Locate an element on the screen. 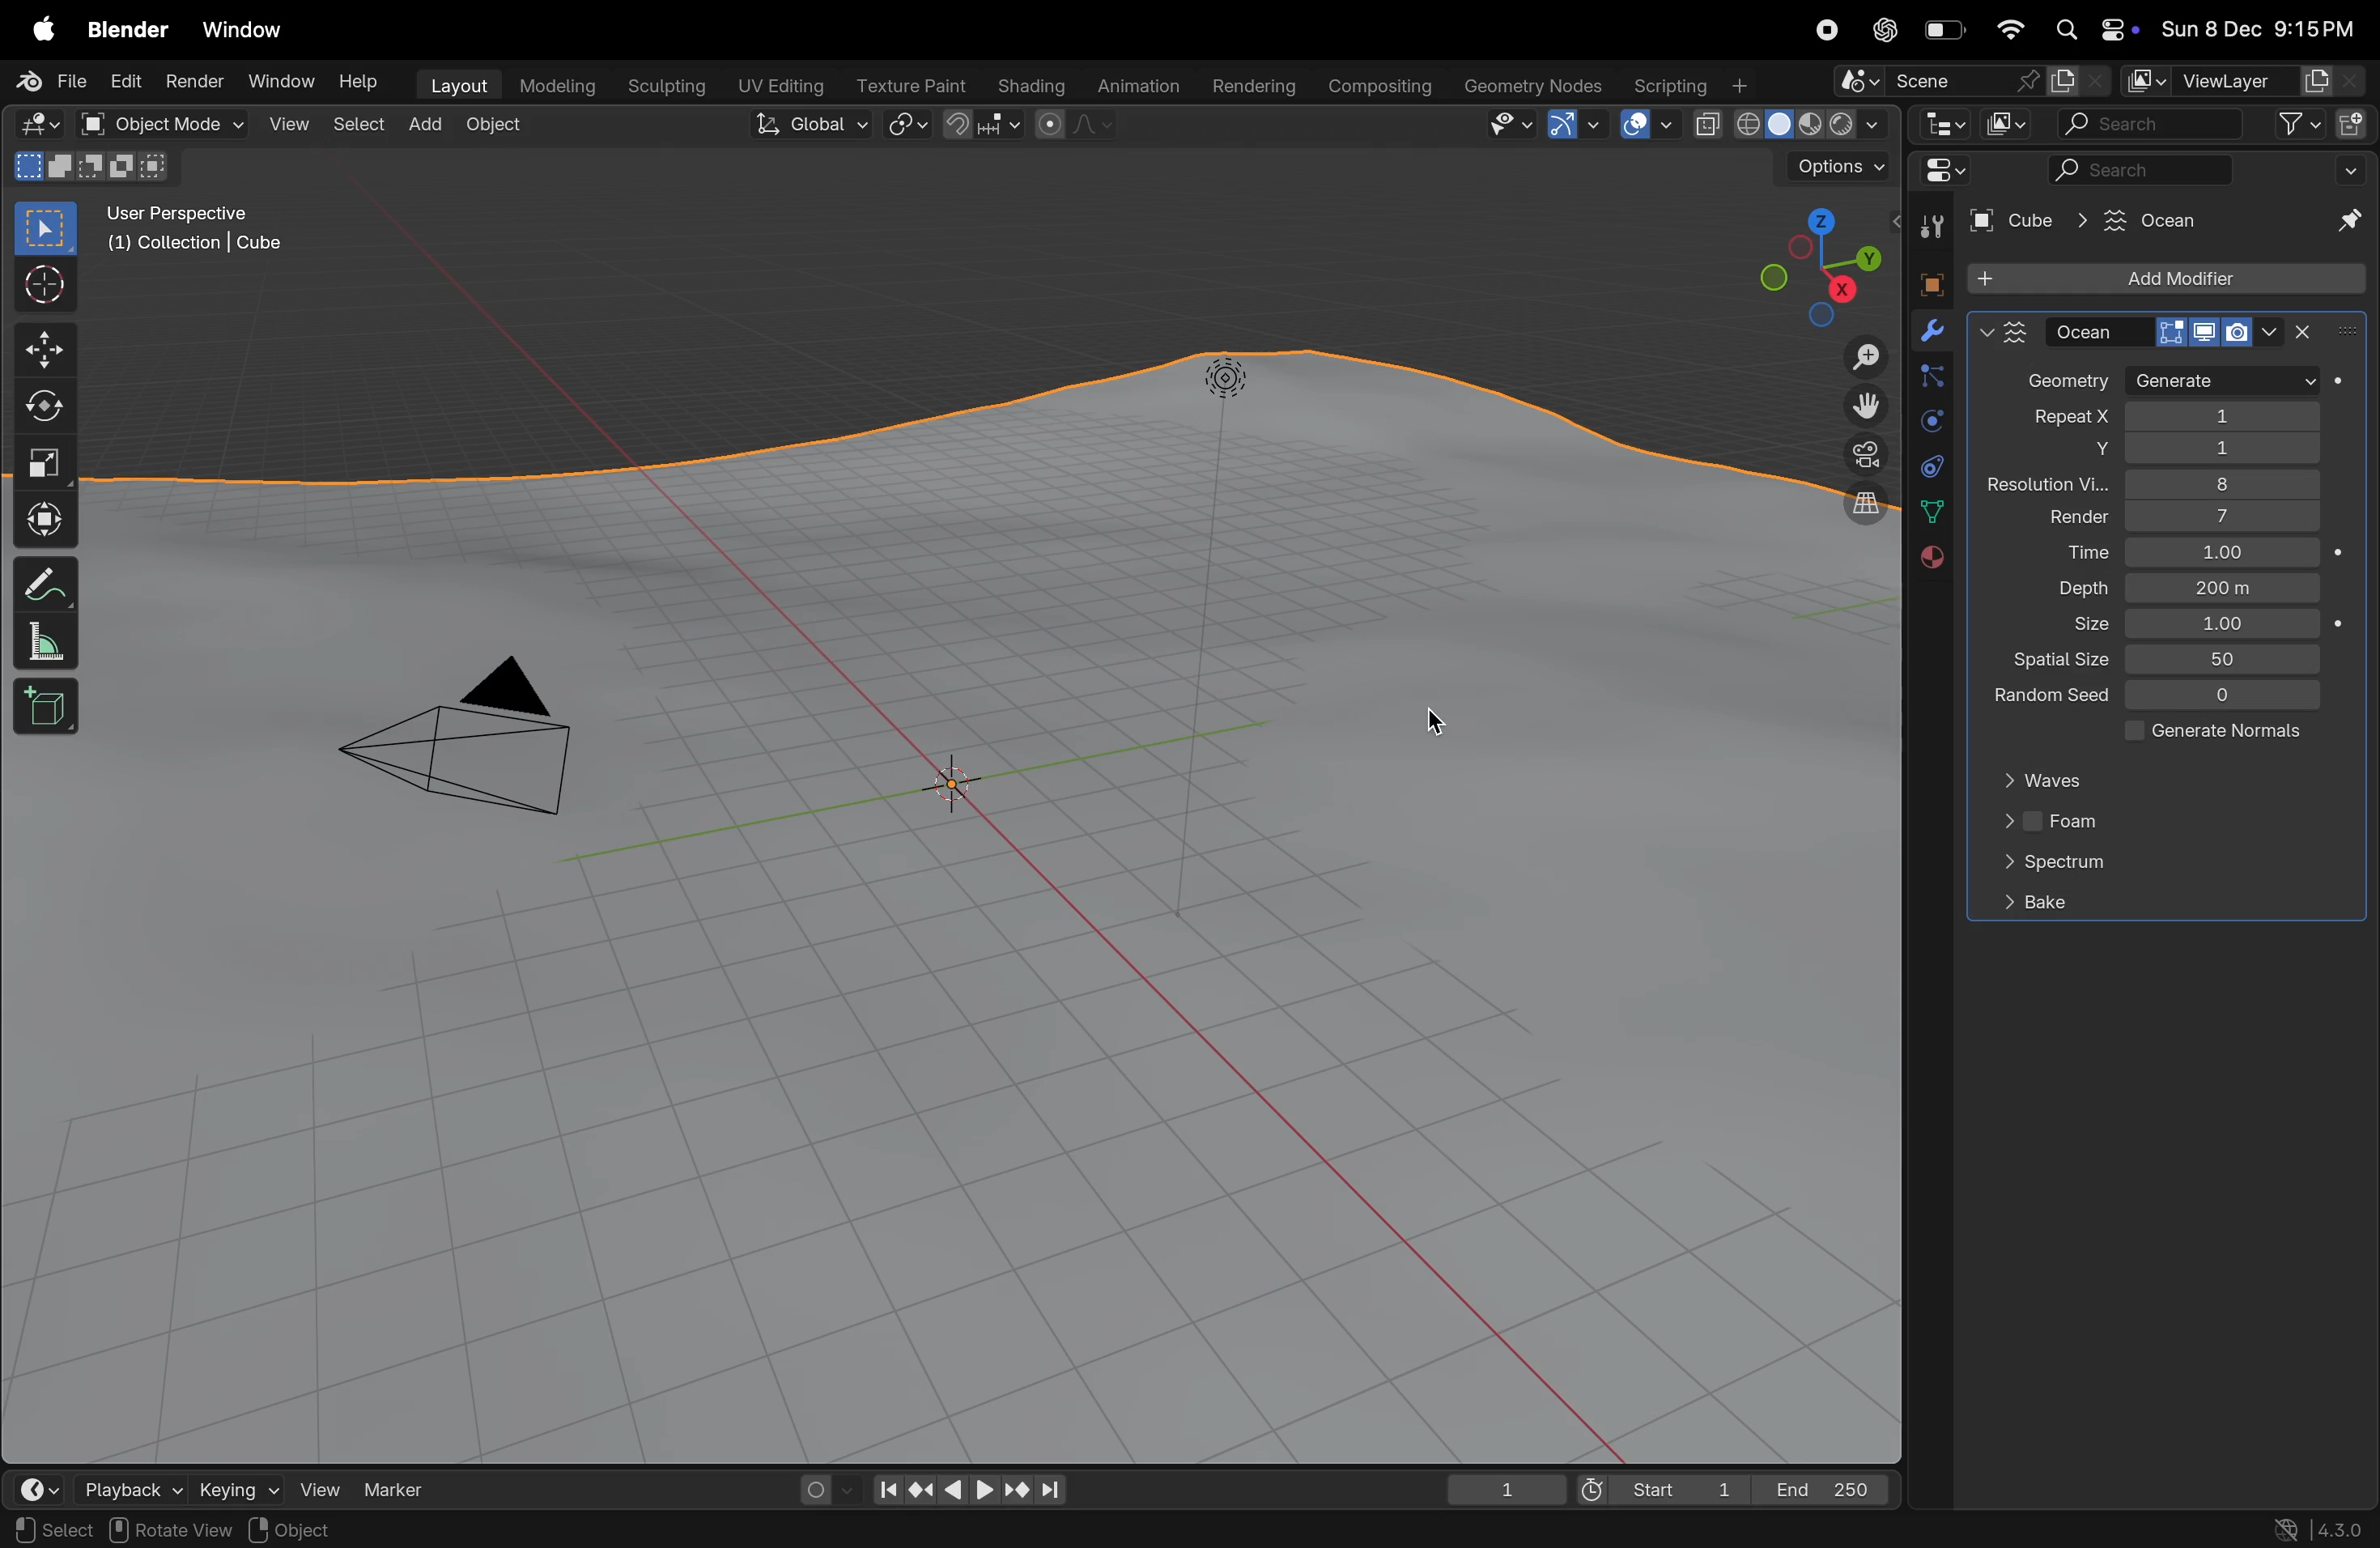 The height and width of the screenshot is (1548, 2380). wifi is located at coordinates (2010, 30).